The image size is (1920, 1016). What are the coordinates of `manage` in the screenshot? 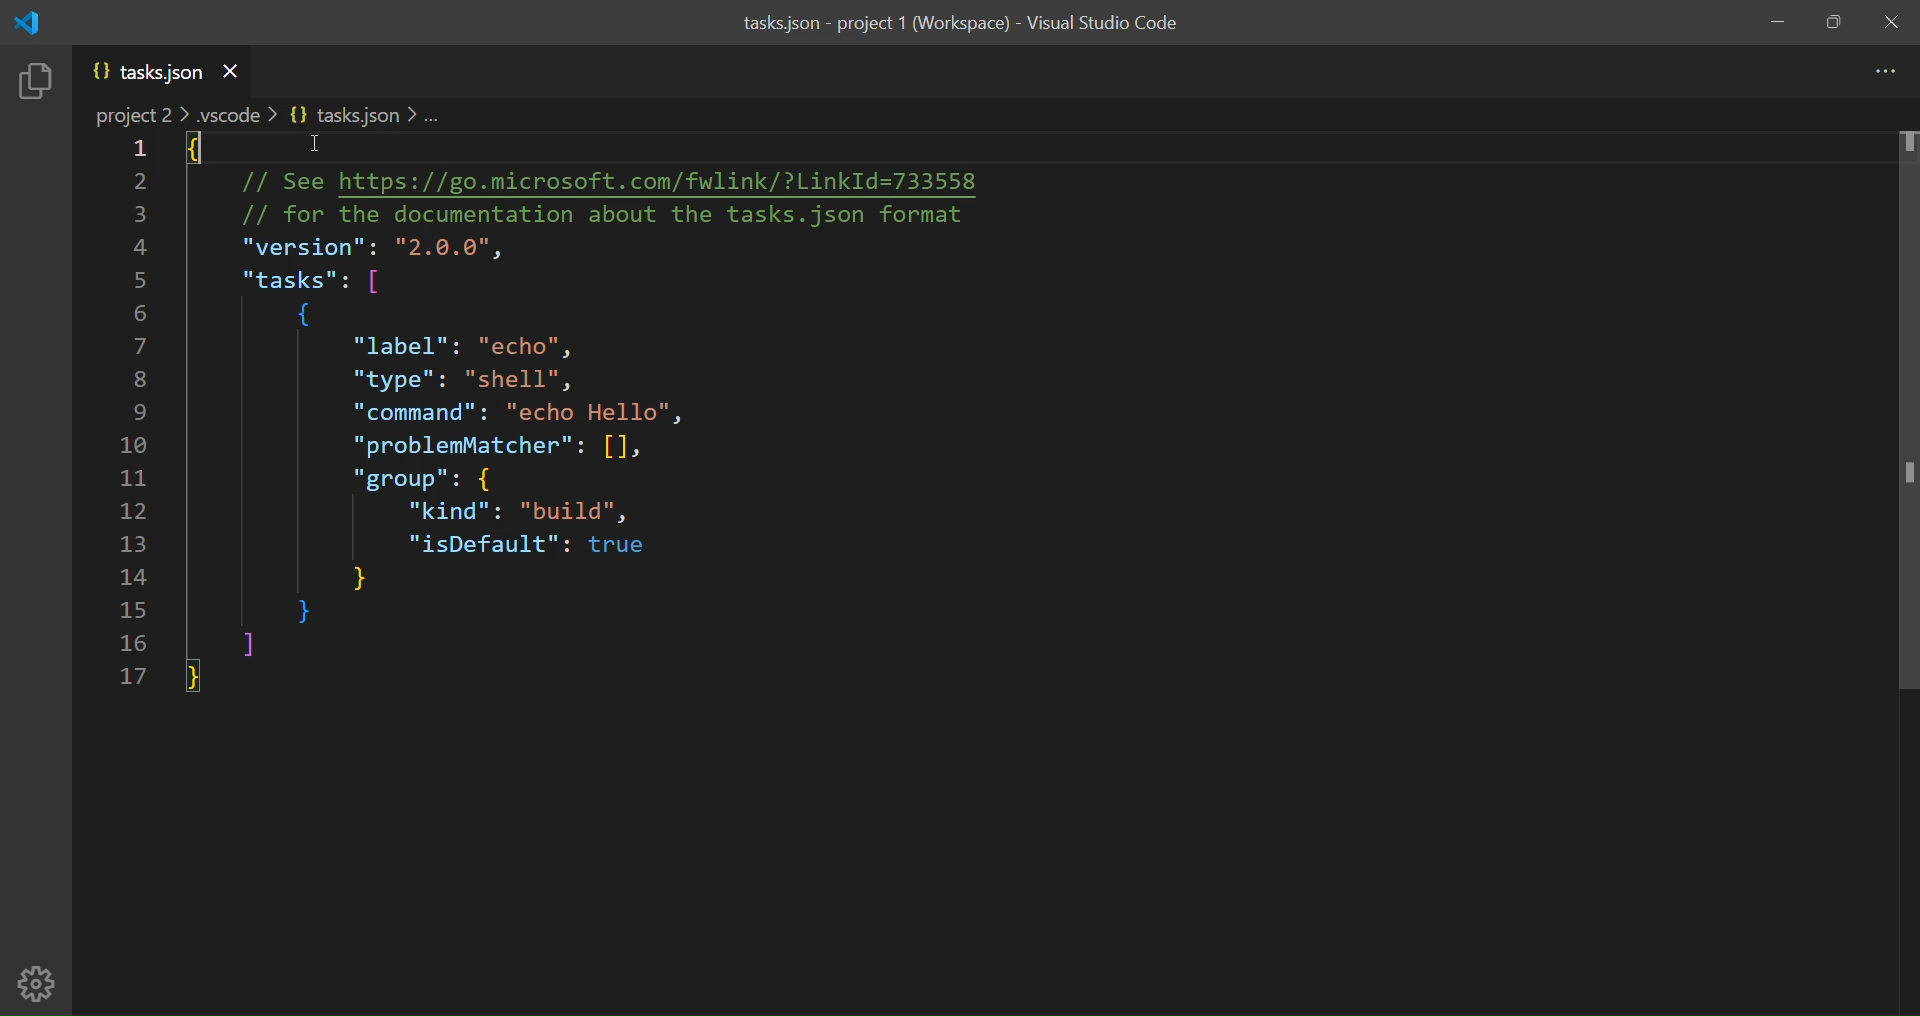 It's located at (40, 980).